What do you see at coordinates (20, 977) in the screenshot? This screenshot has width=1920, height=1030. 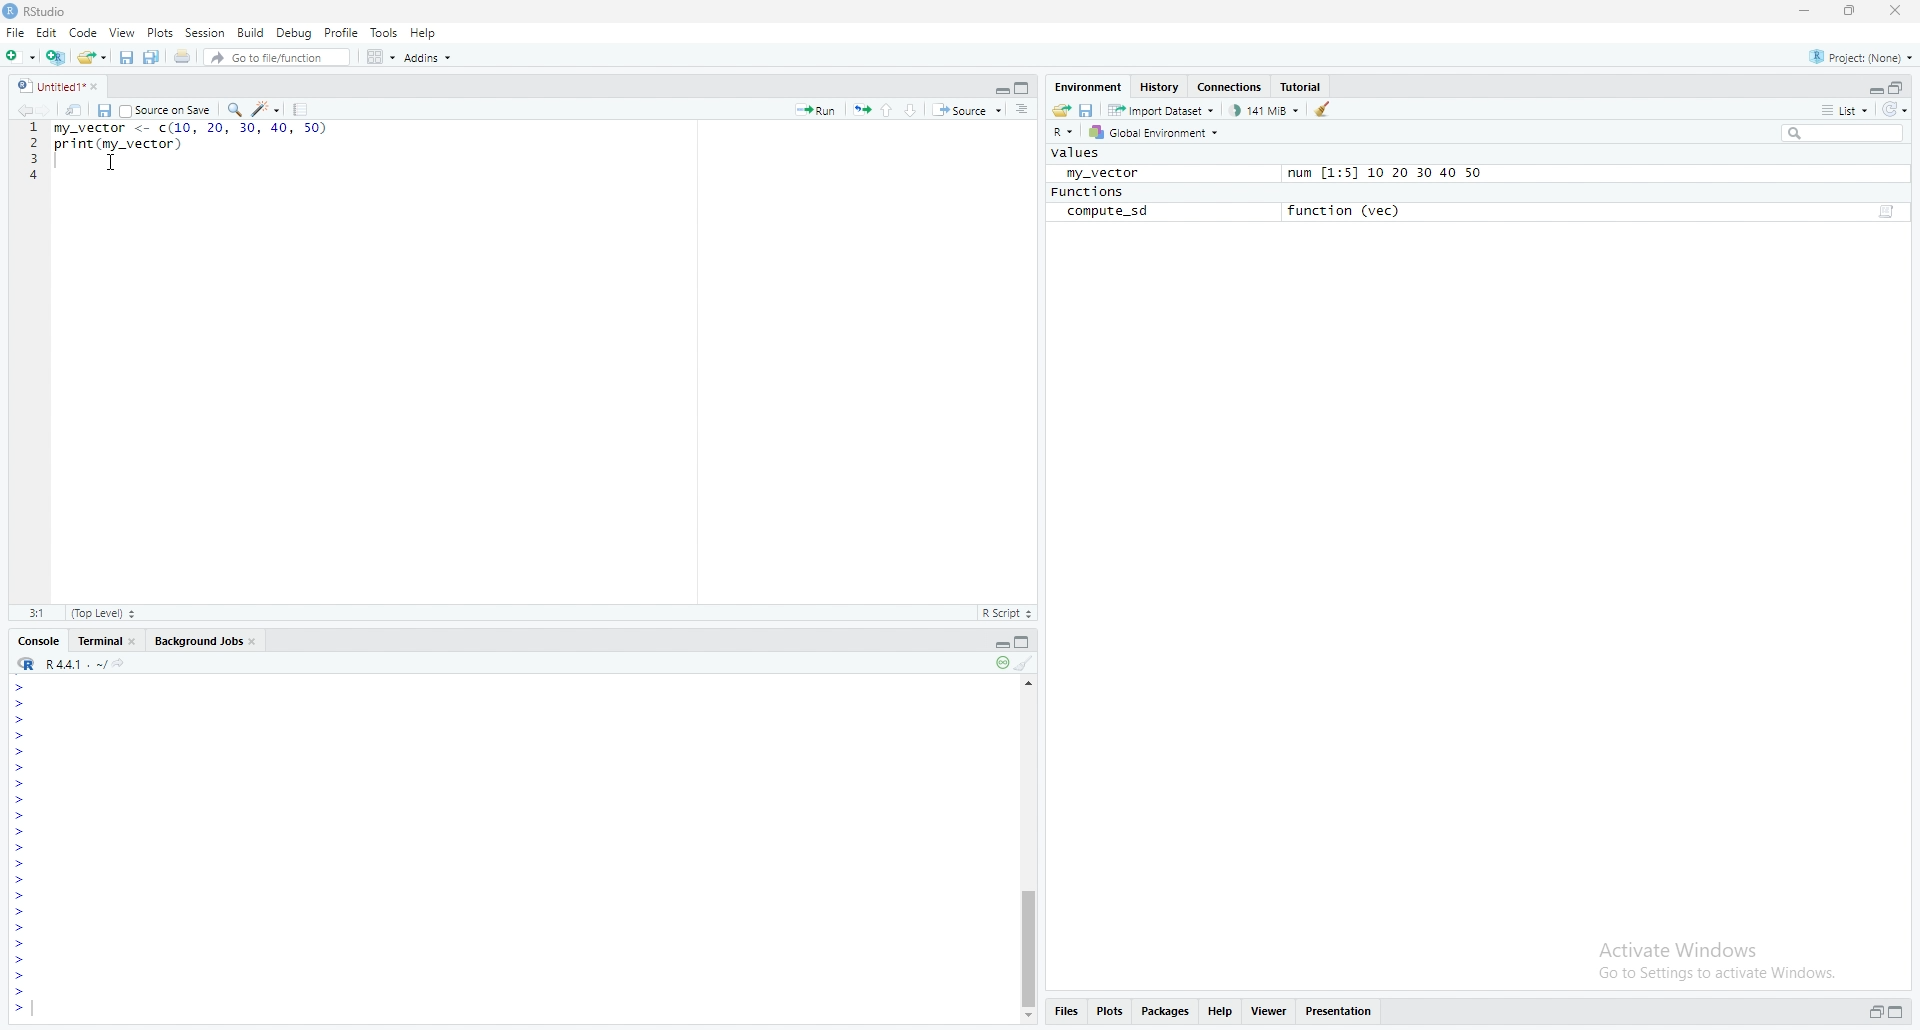 I see `Prompt cursor` at bounding box center [20, 977].